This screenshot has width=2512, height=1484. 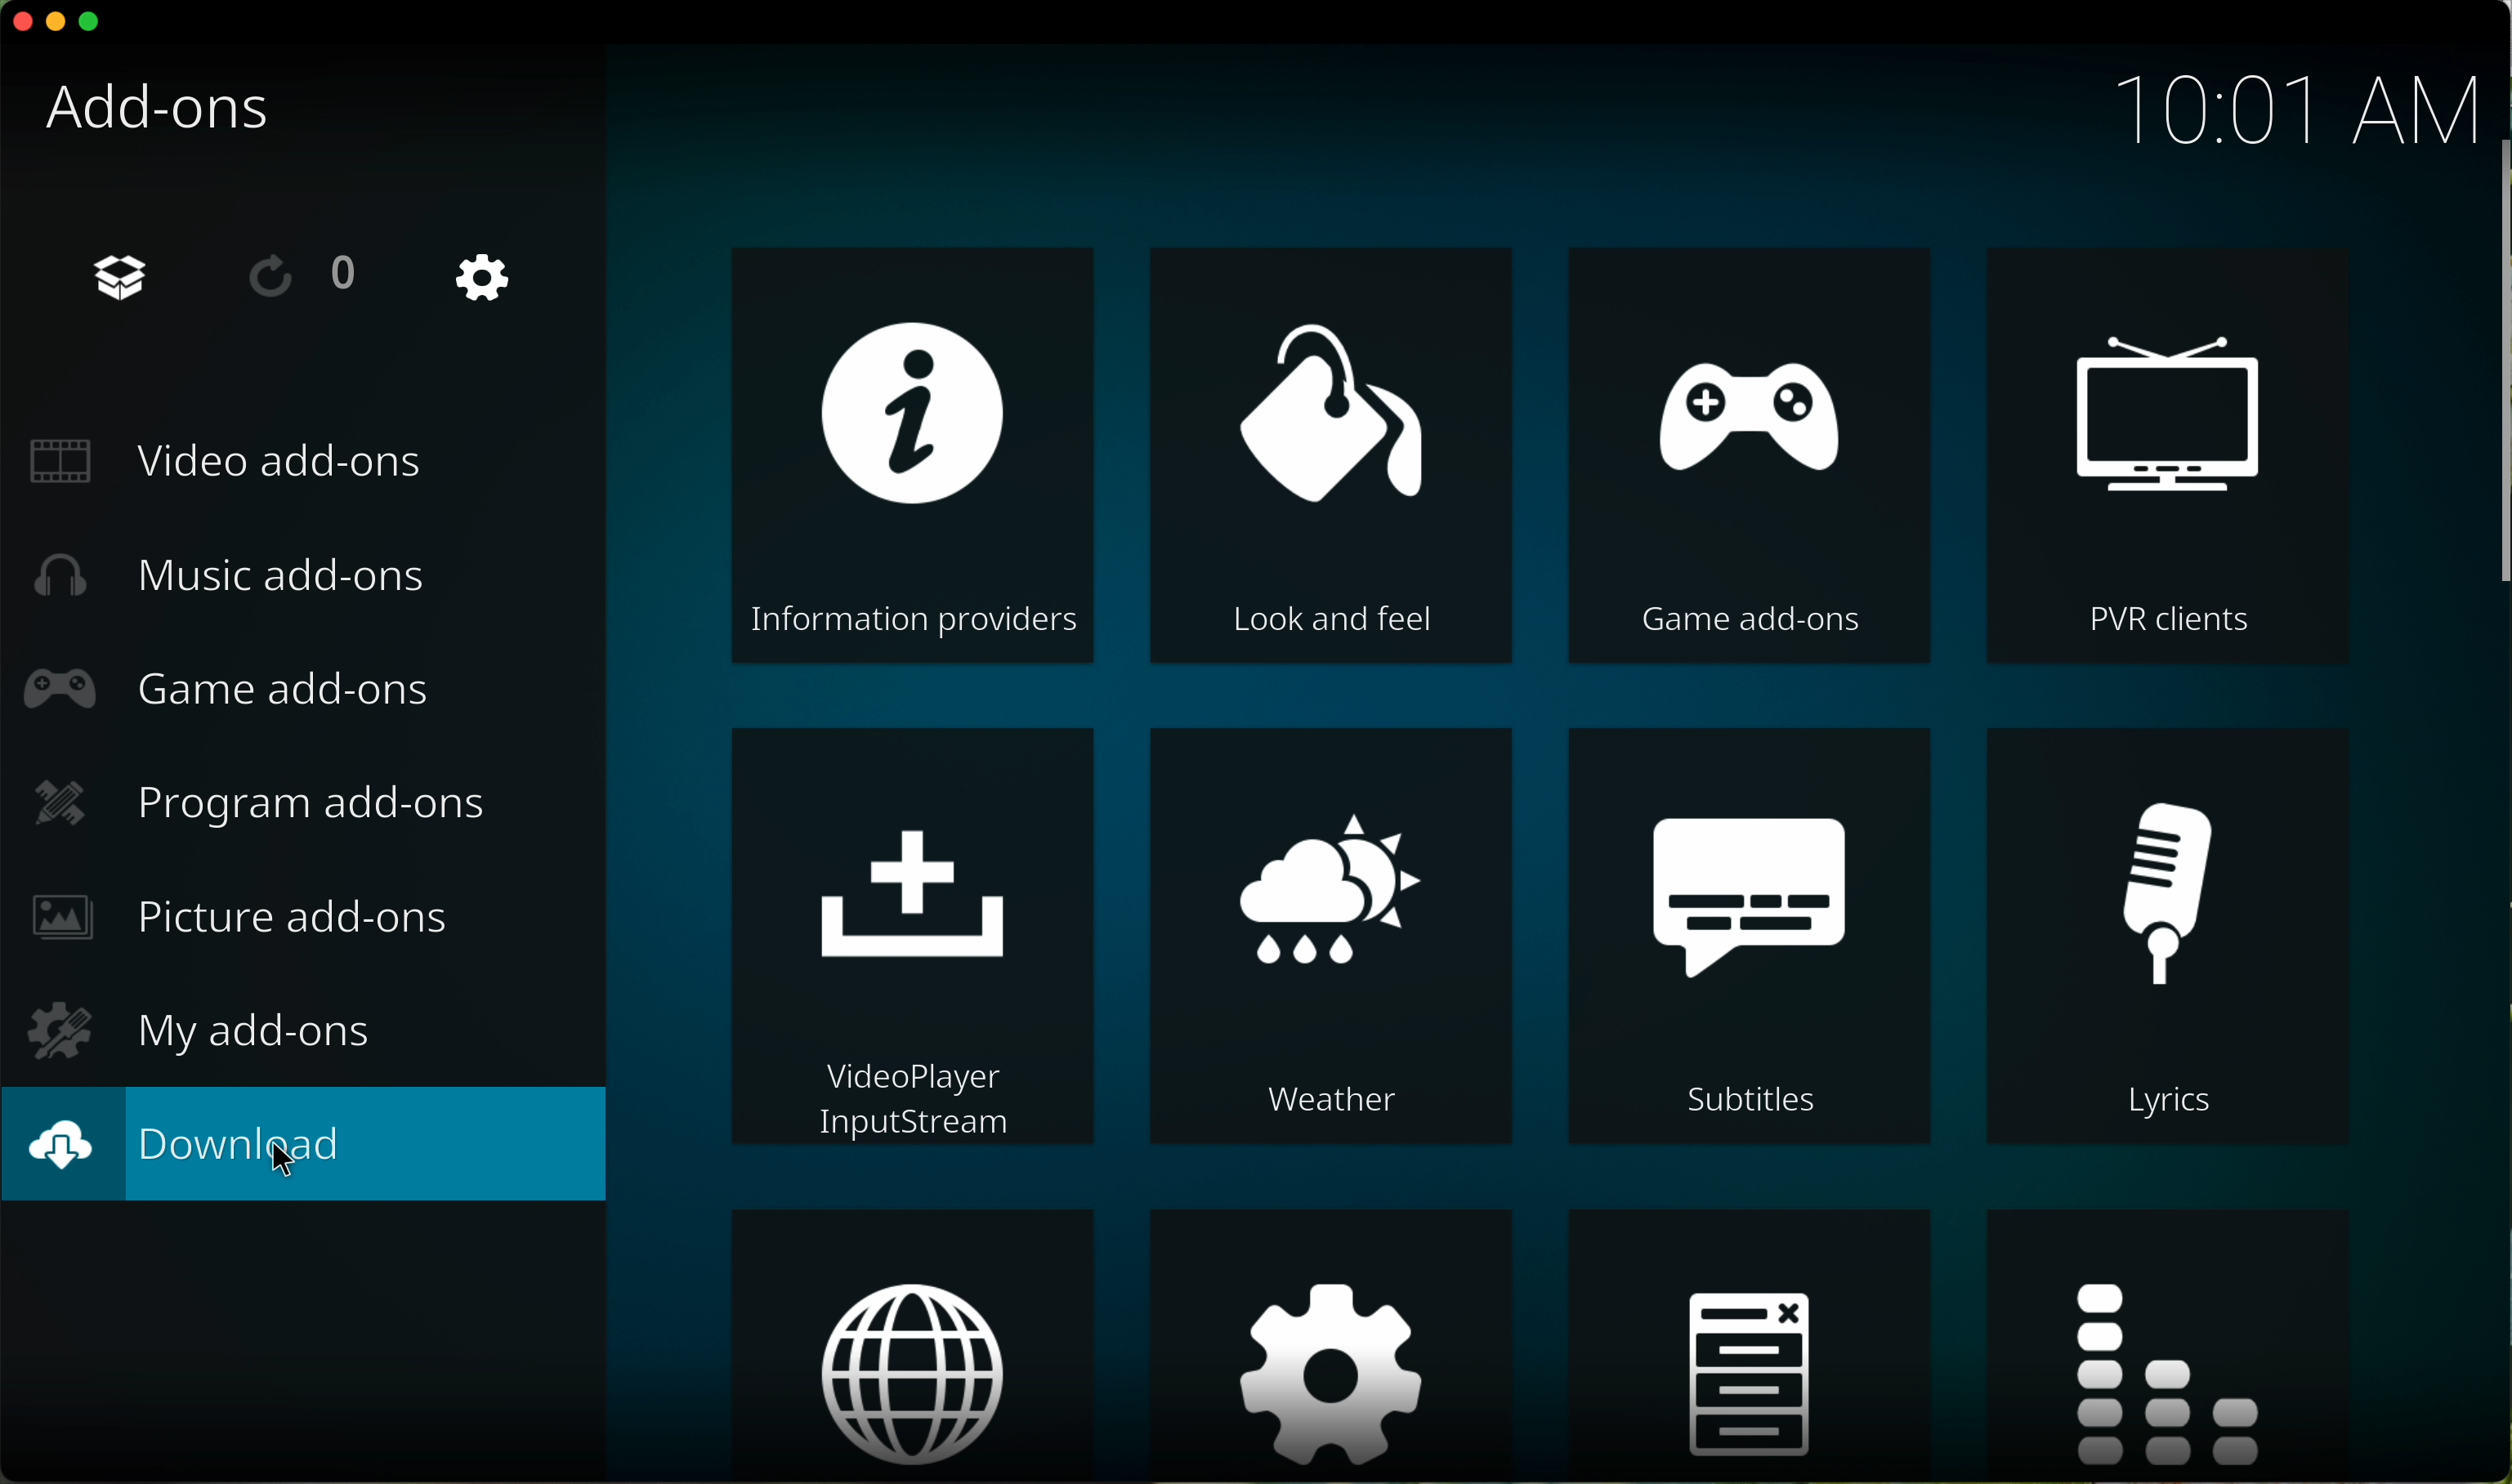 I want to click on music add-ons, so click(x=238, y=577).